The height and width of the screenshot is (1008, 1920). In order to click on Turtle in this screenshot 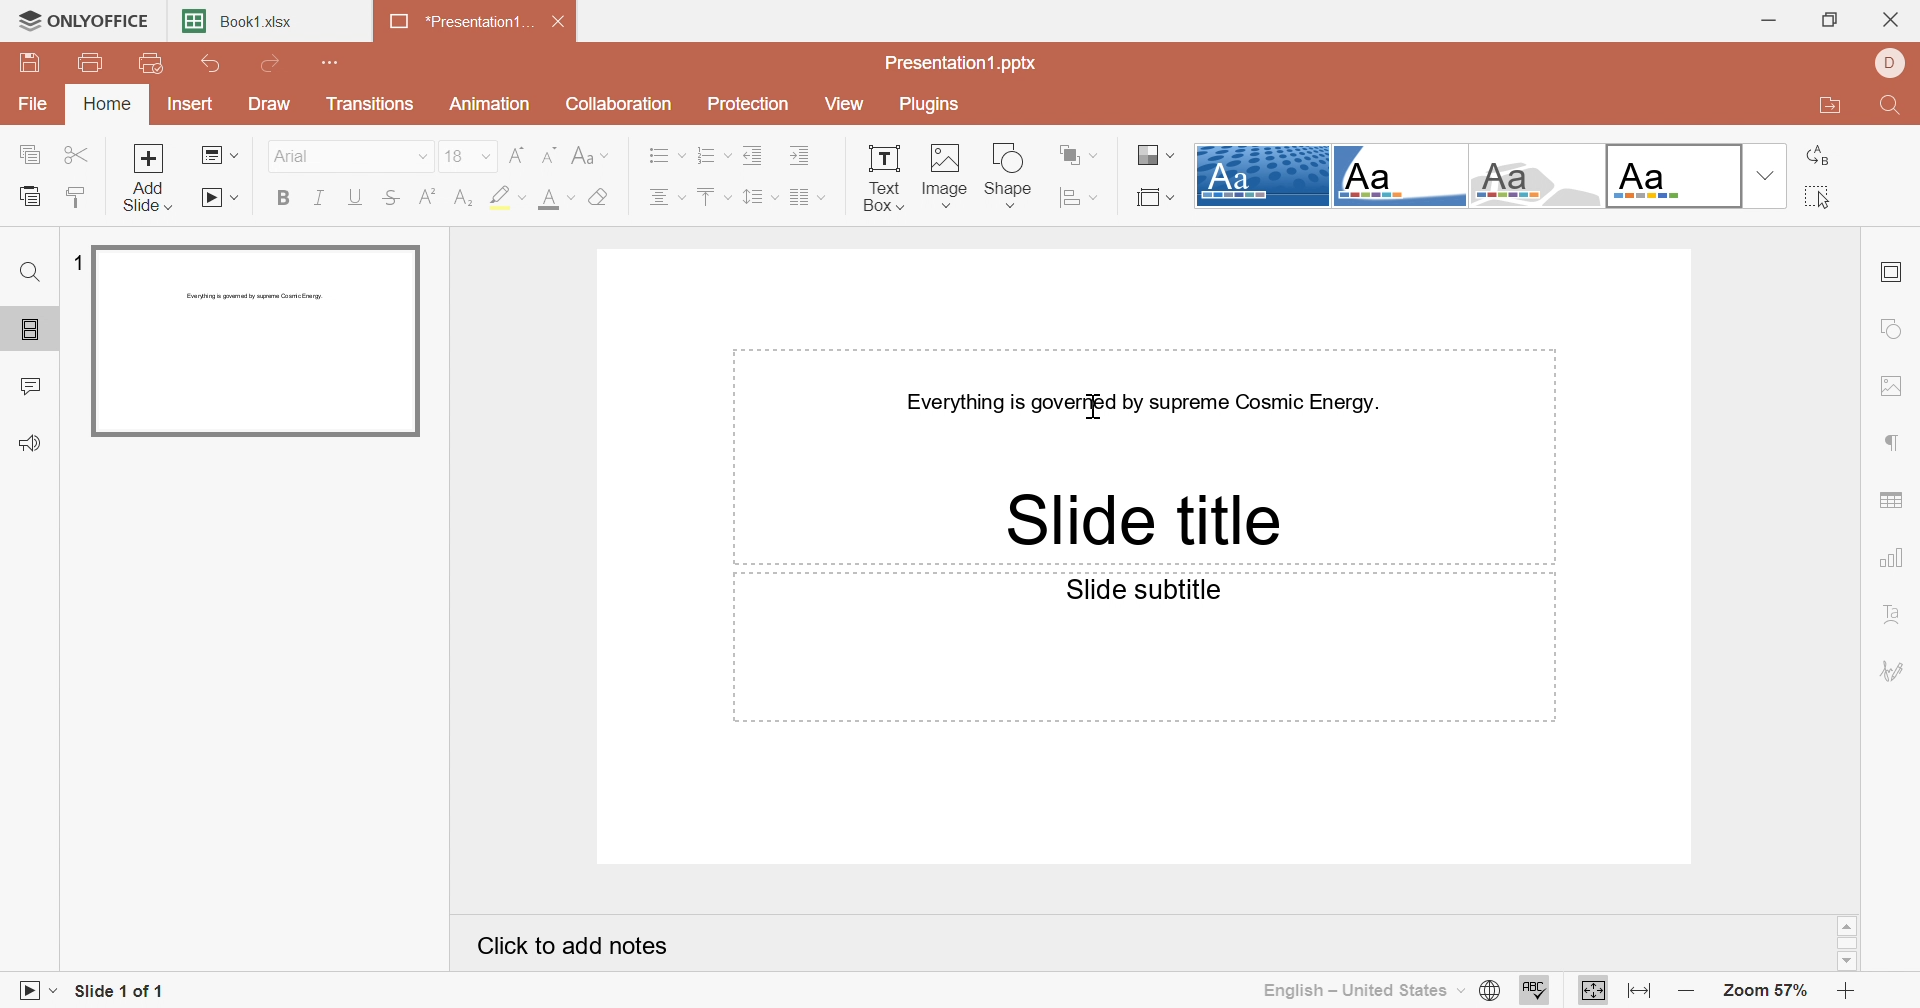, I will do `click(1537, 176)`.